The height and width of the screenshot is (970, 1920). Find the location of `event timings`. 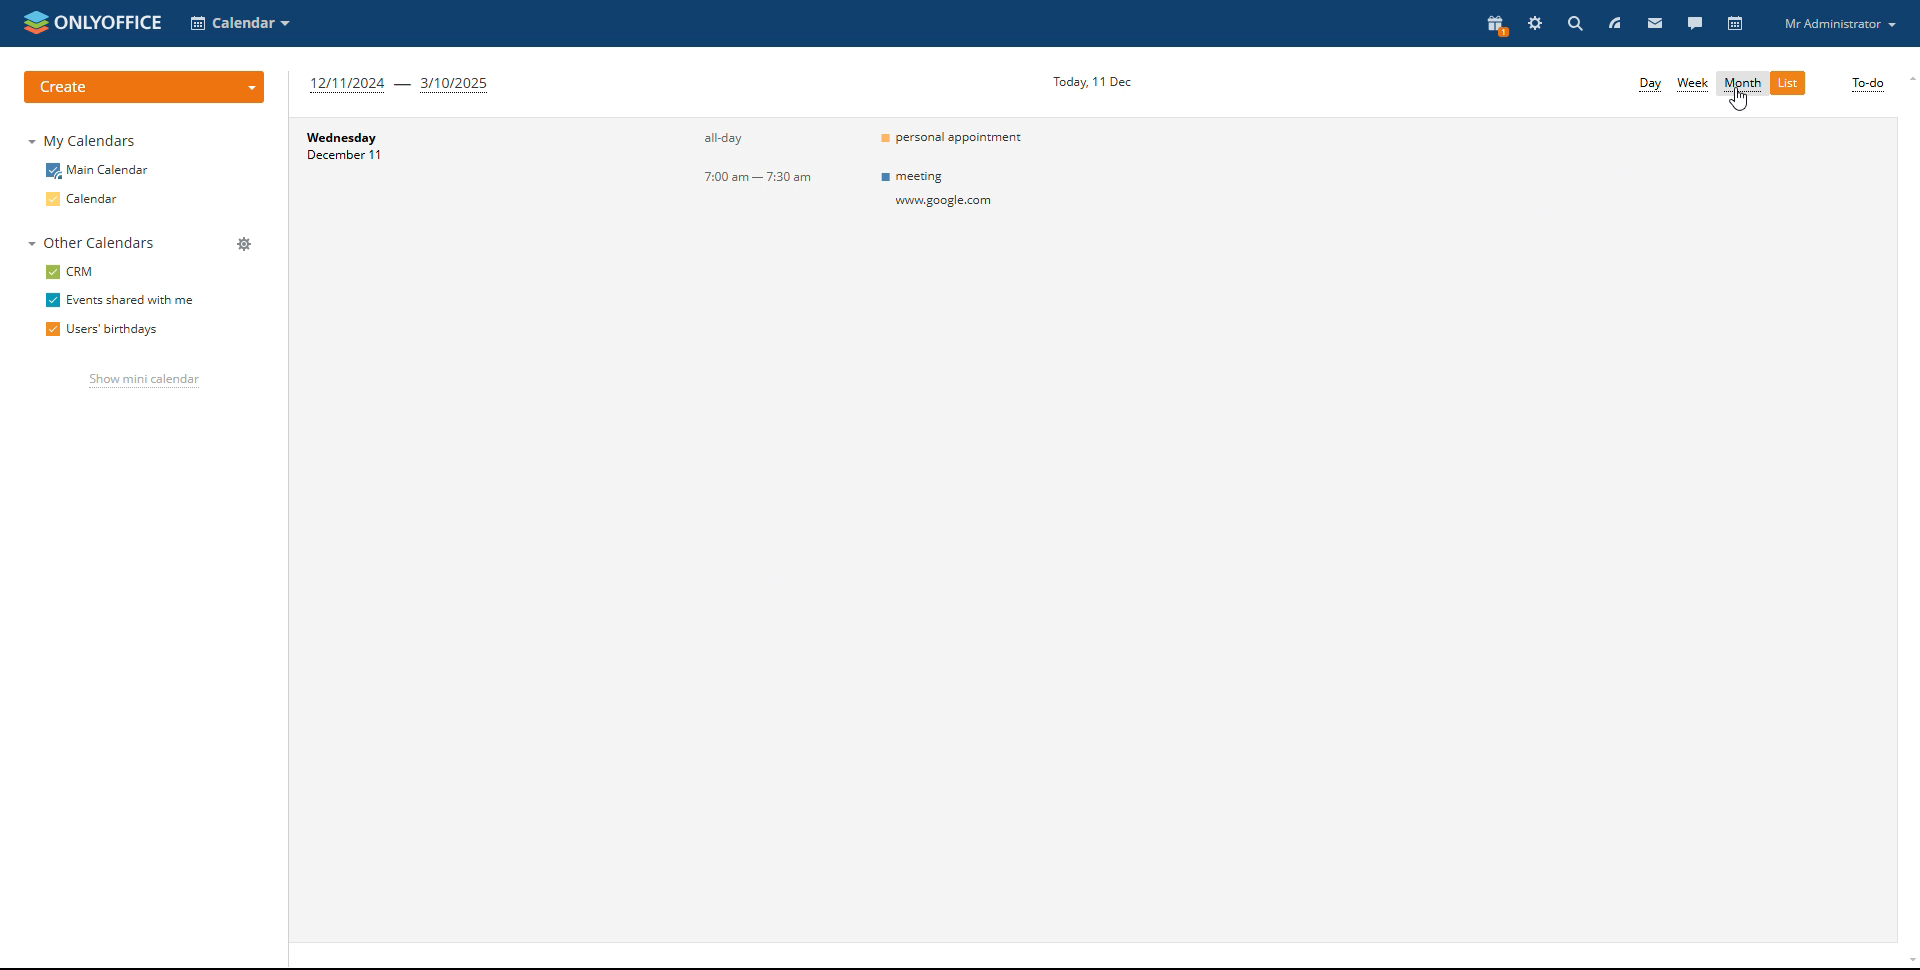

event timings is located at coordinates (752, 159).